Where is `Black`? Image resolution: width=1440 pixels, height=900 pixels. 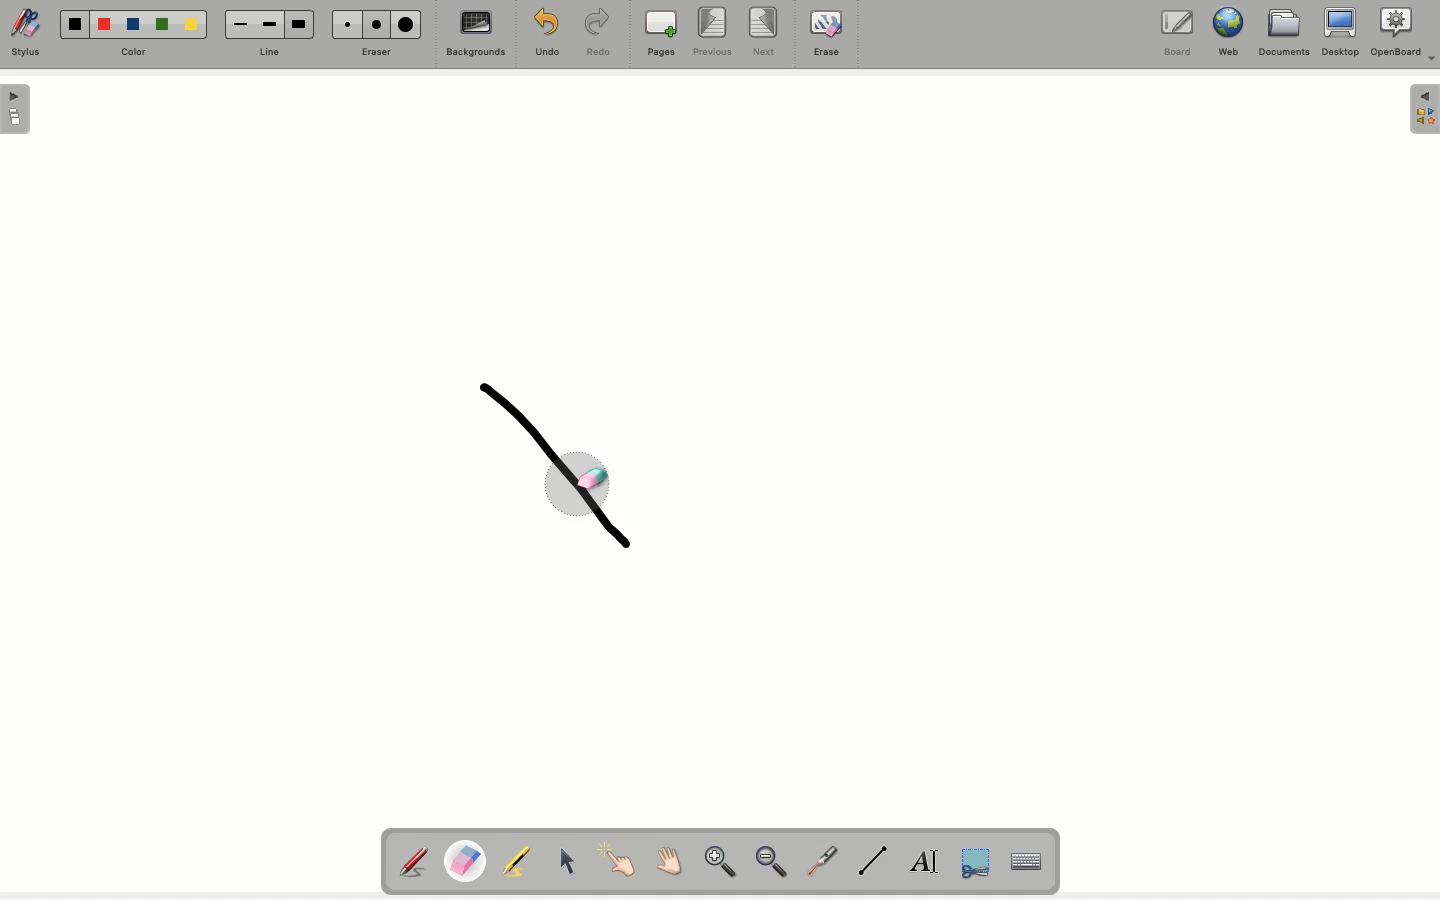
Black is located at coordinates (76, 23).